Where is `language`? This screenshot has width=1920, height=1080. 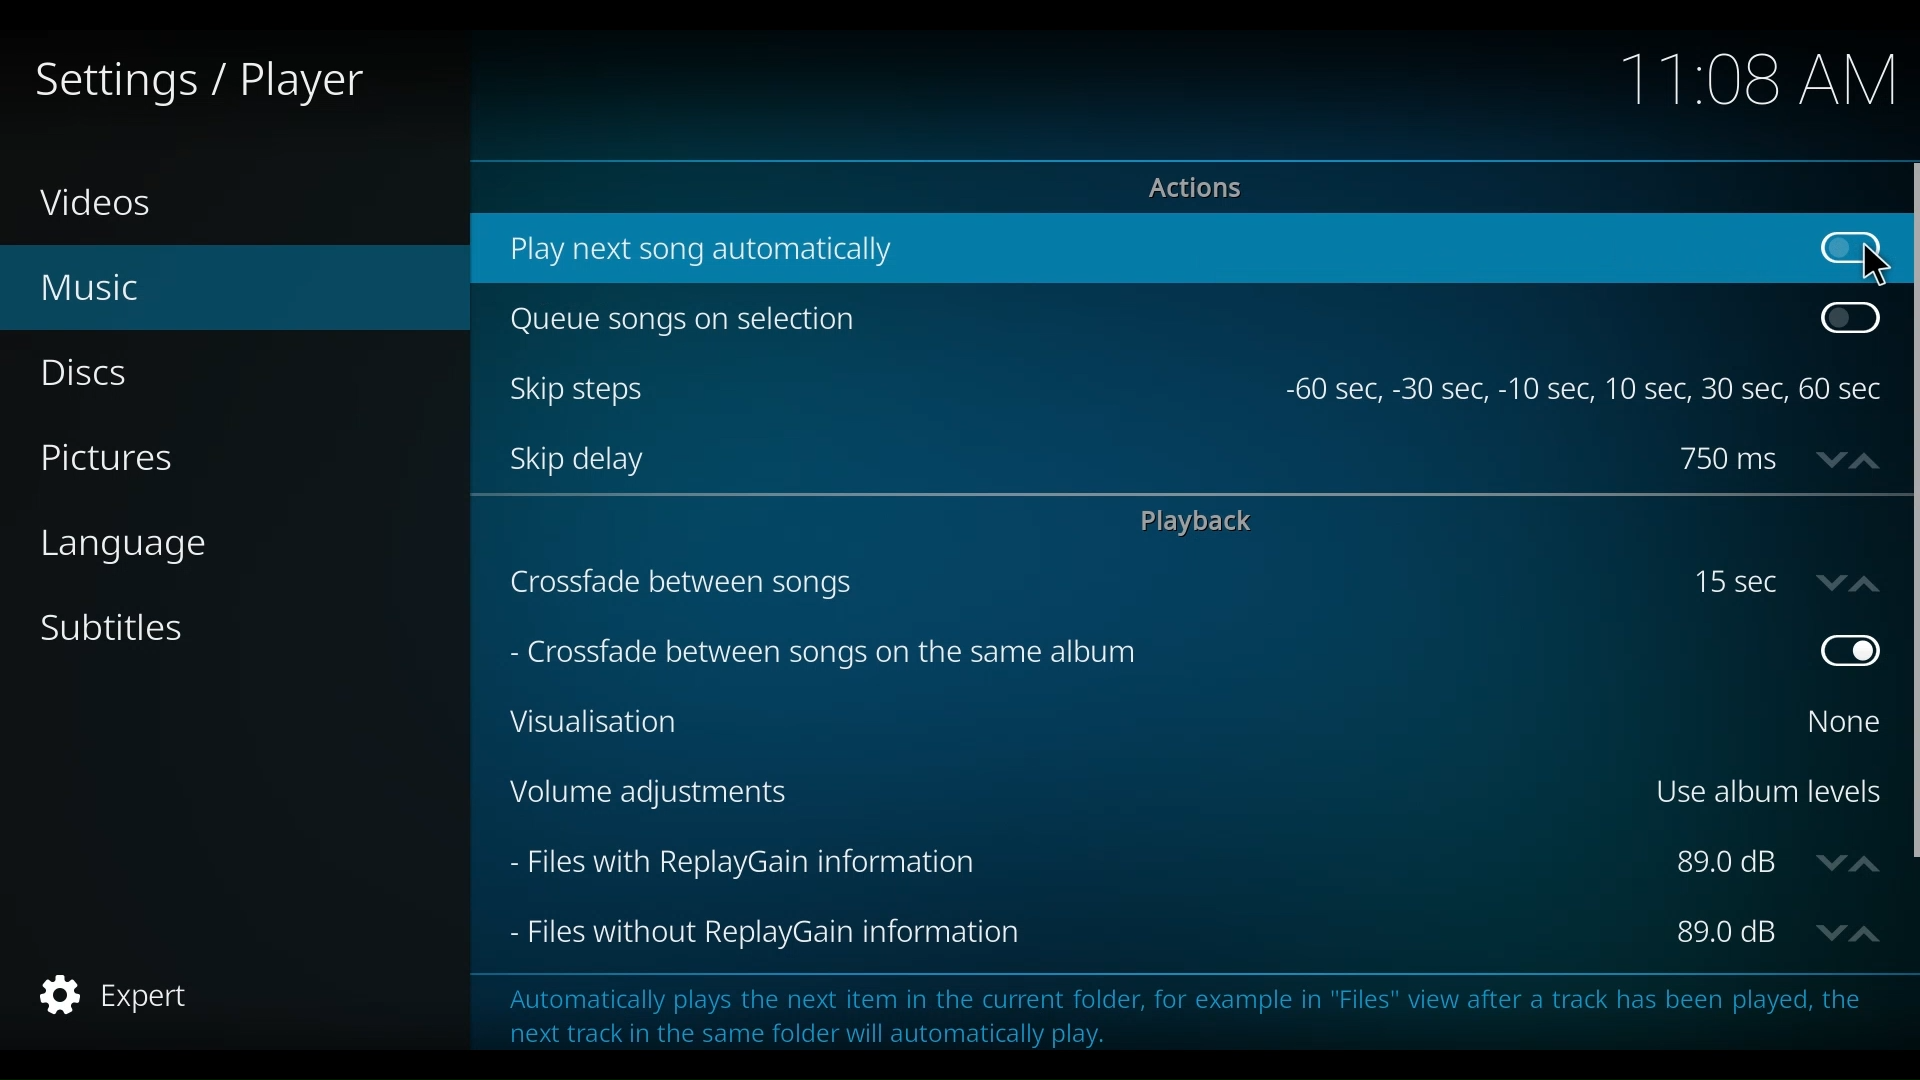 language is located at coordinates (133, 551).